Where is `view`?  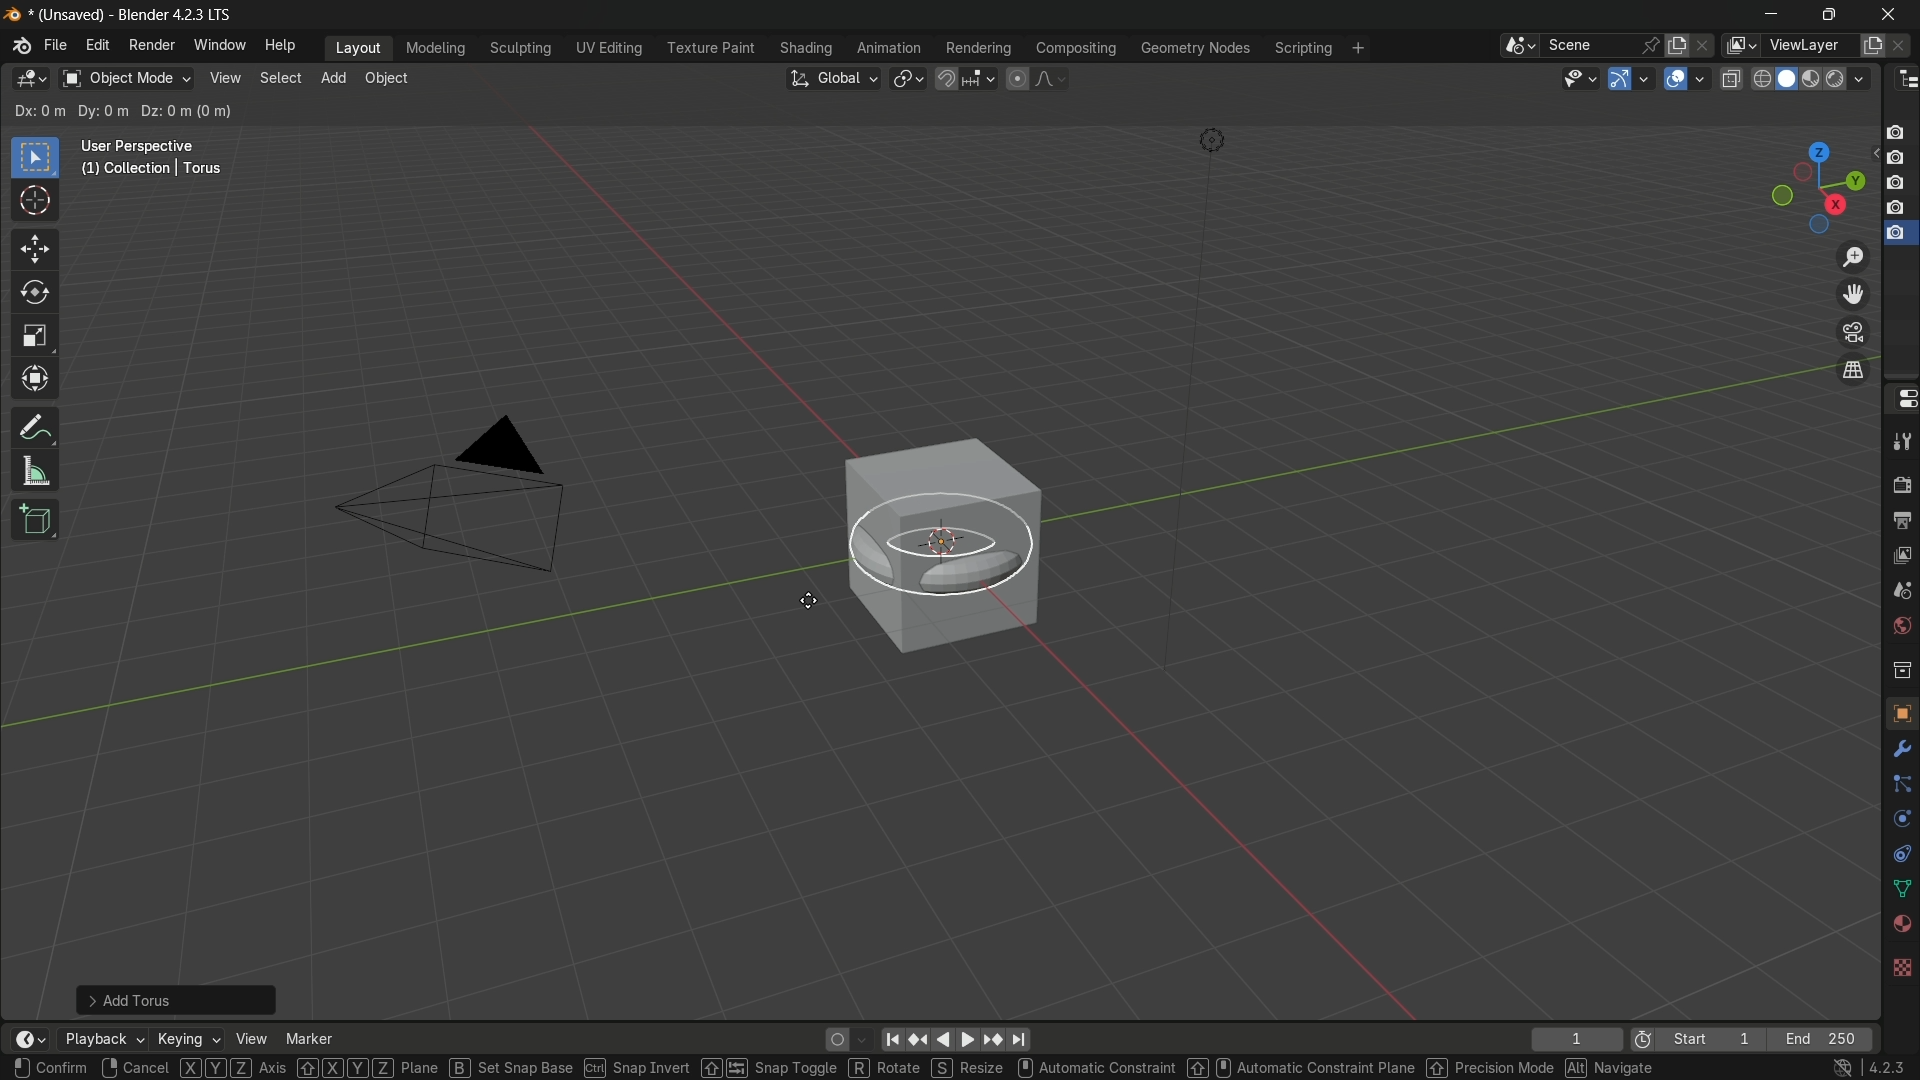 view is located at coordinates (250, 1039).